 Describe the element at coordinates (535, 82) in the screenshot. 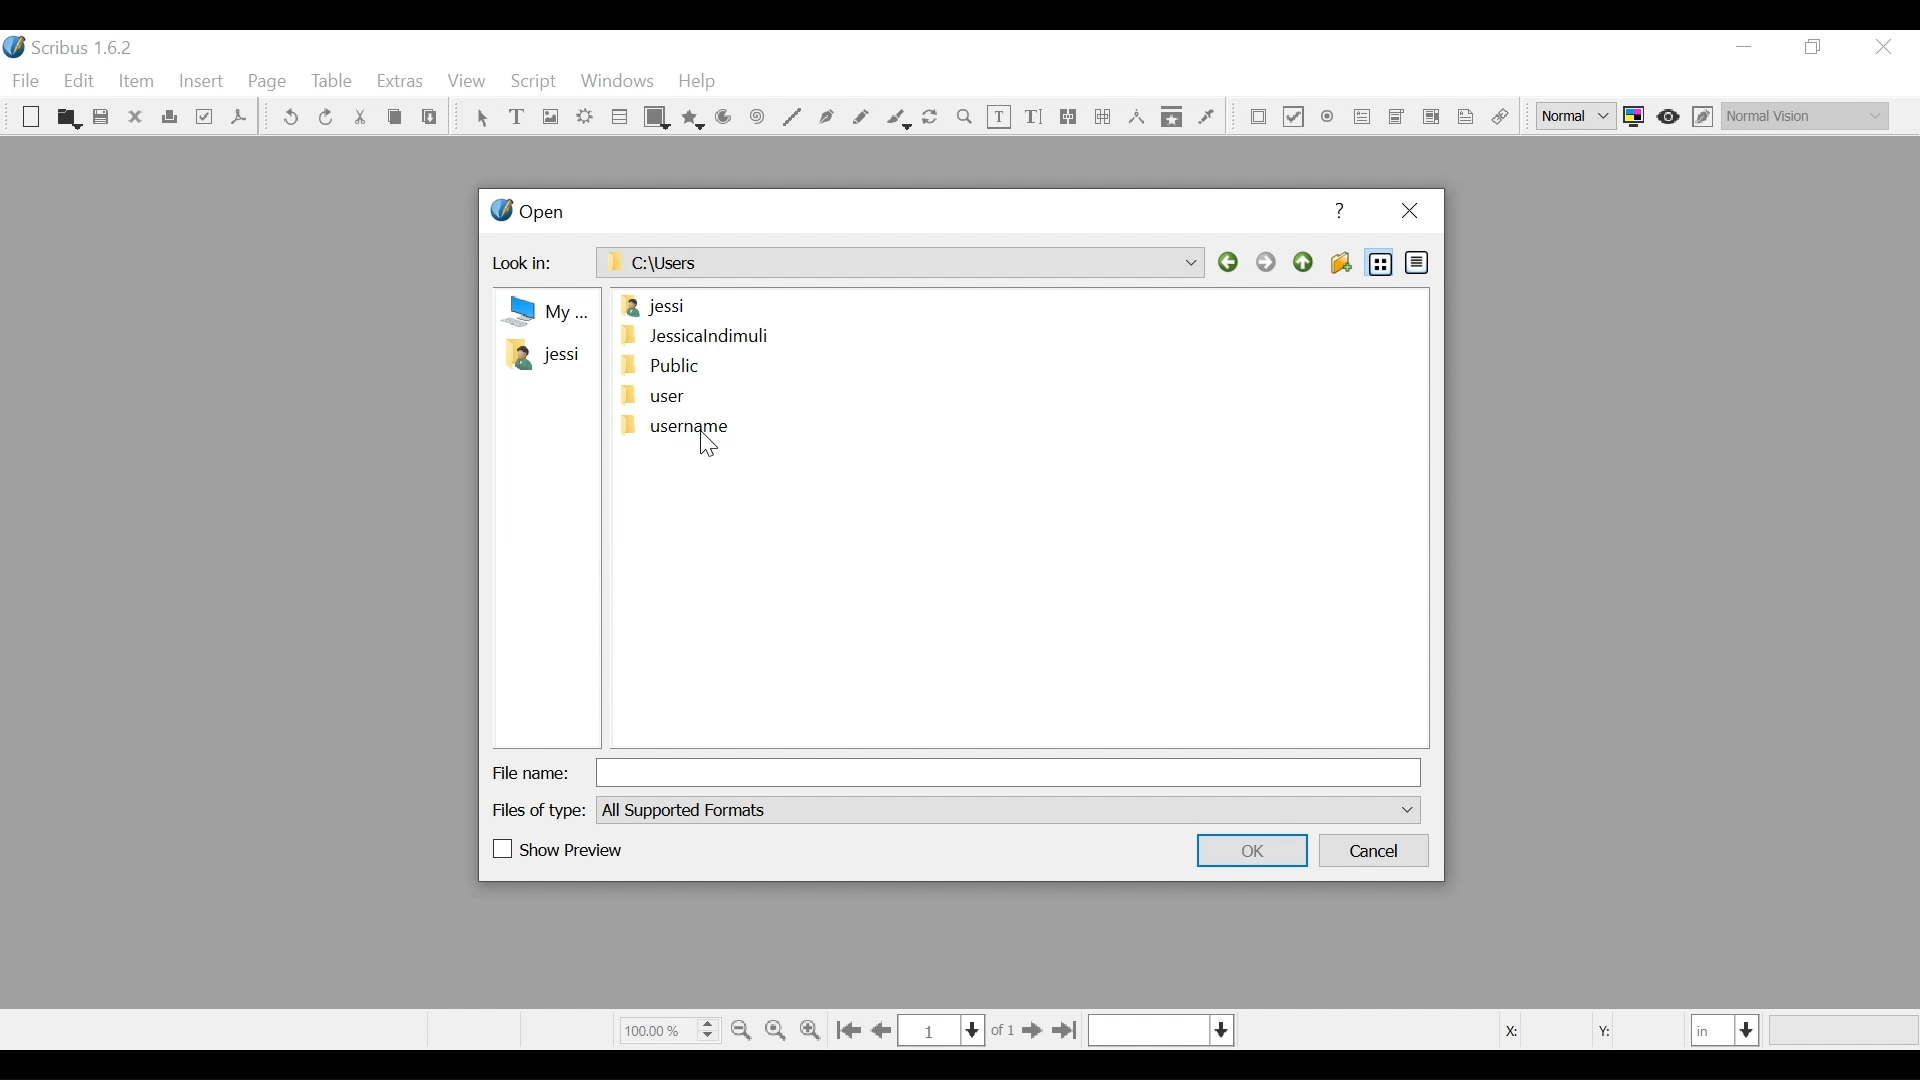

I see `Script` at that location.